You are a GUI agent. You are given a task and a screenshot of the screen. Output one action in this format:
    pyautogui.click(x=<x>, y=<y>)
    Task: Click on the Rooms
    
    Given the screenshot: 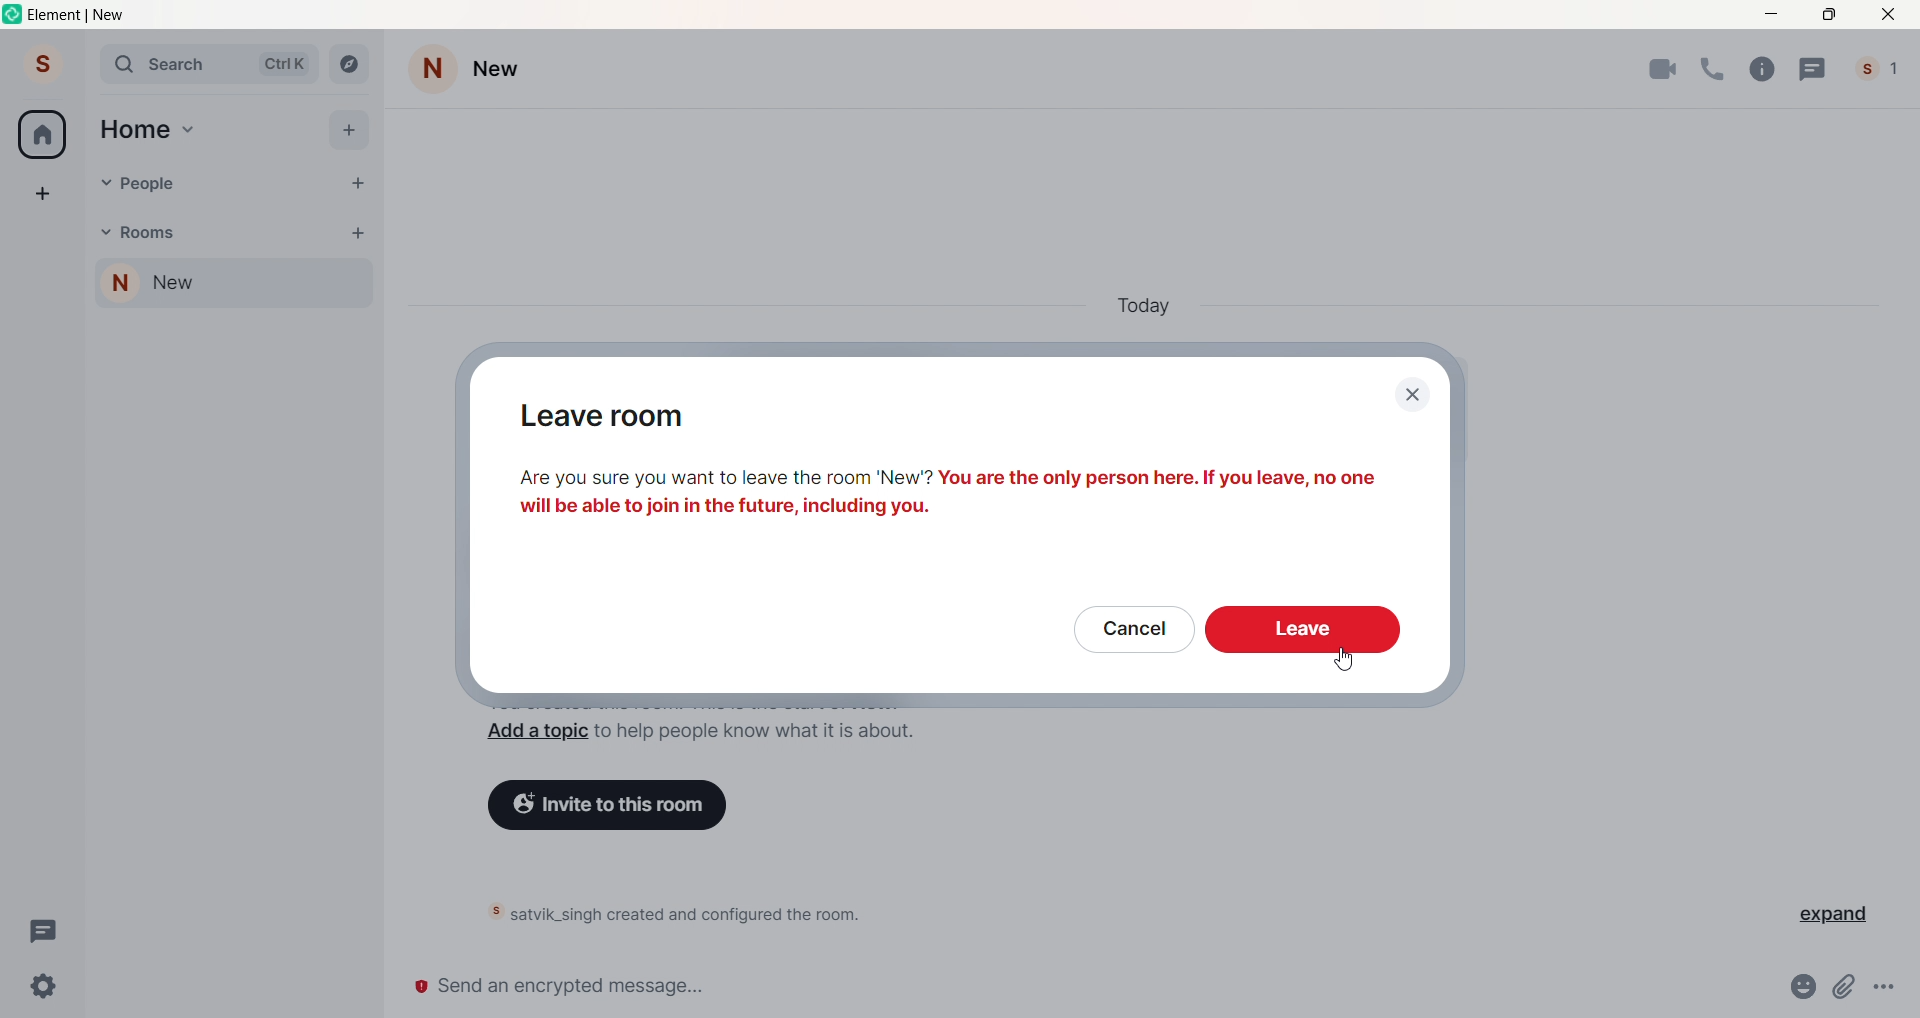 What is the action you would take?
    pyautogui.click(x=154, y=232)
    